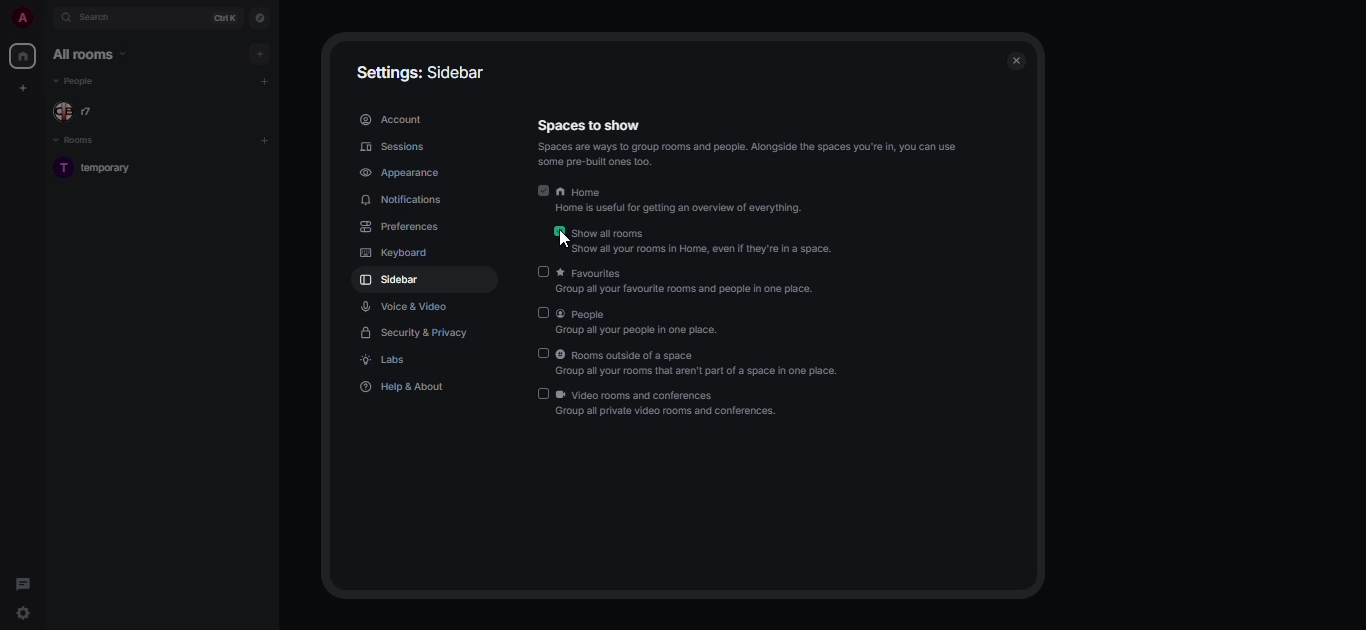  I want to click on security & privacy, so click(416, 330).